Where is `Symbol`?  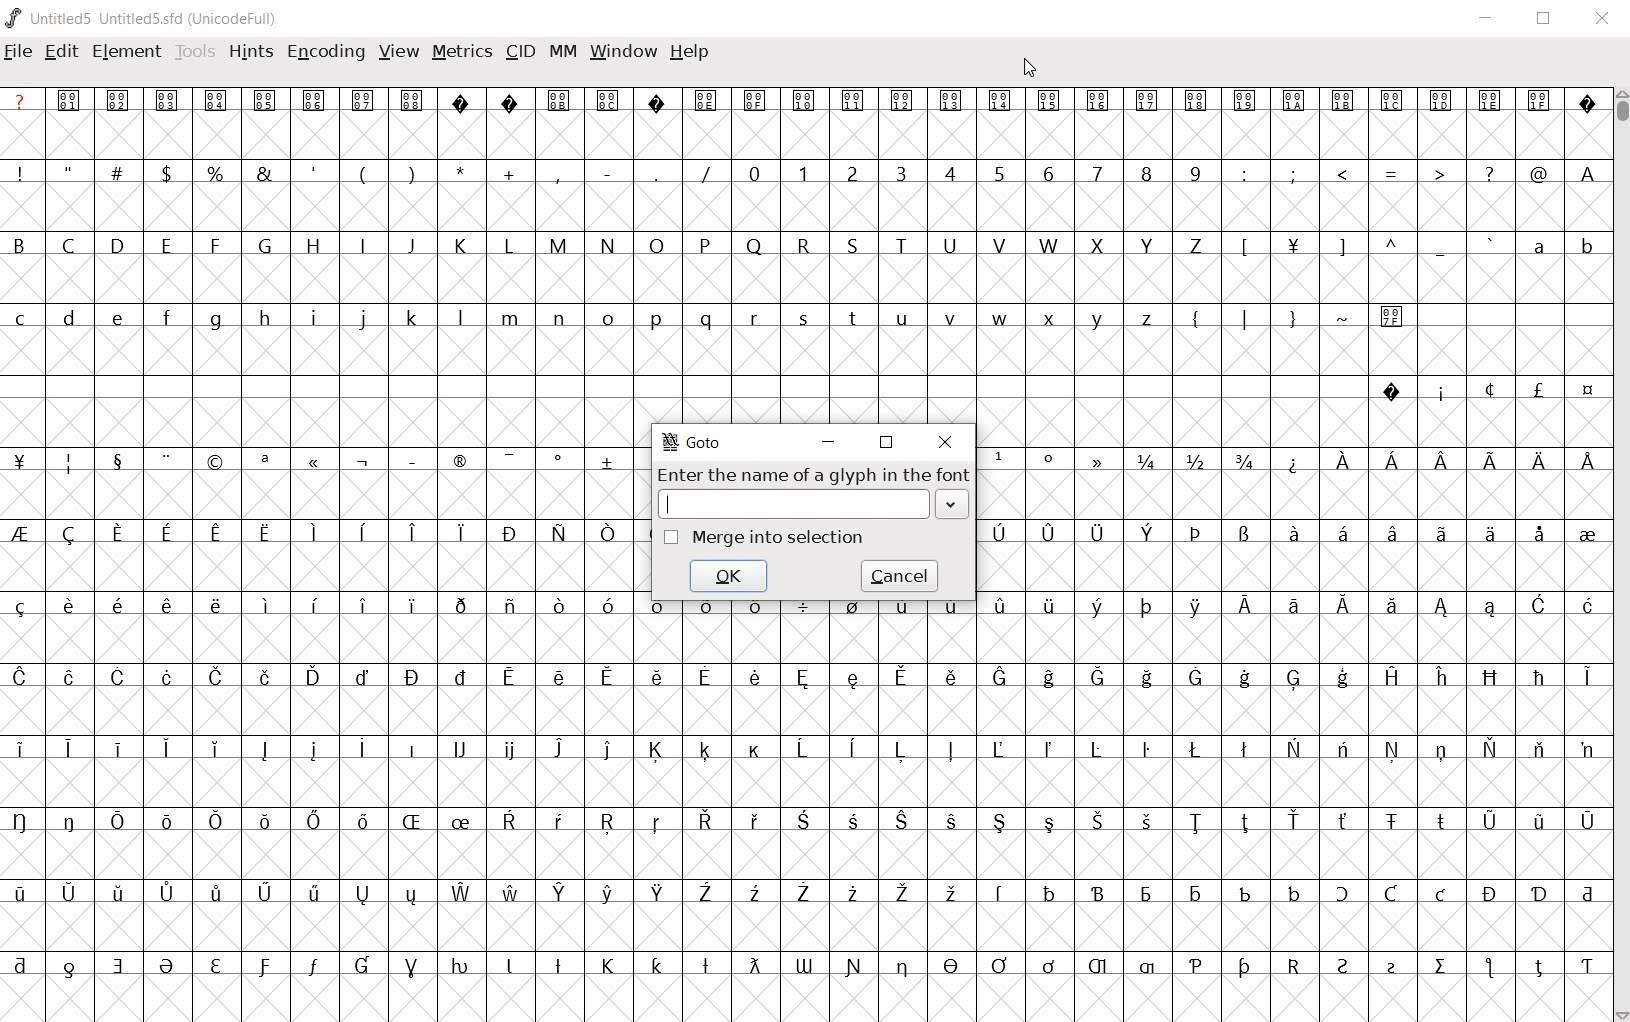
Symbol is located at coordinates (1195, 967).